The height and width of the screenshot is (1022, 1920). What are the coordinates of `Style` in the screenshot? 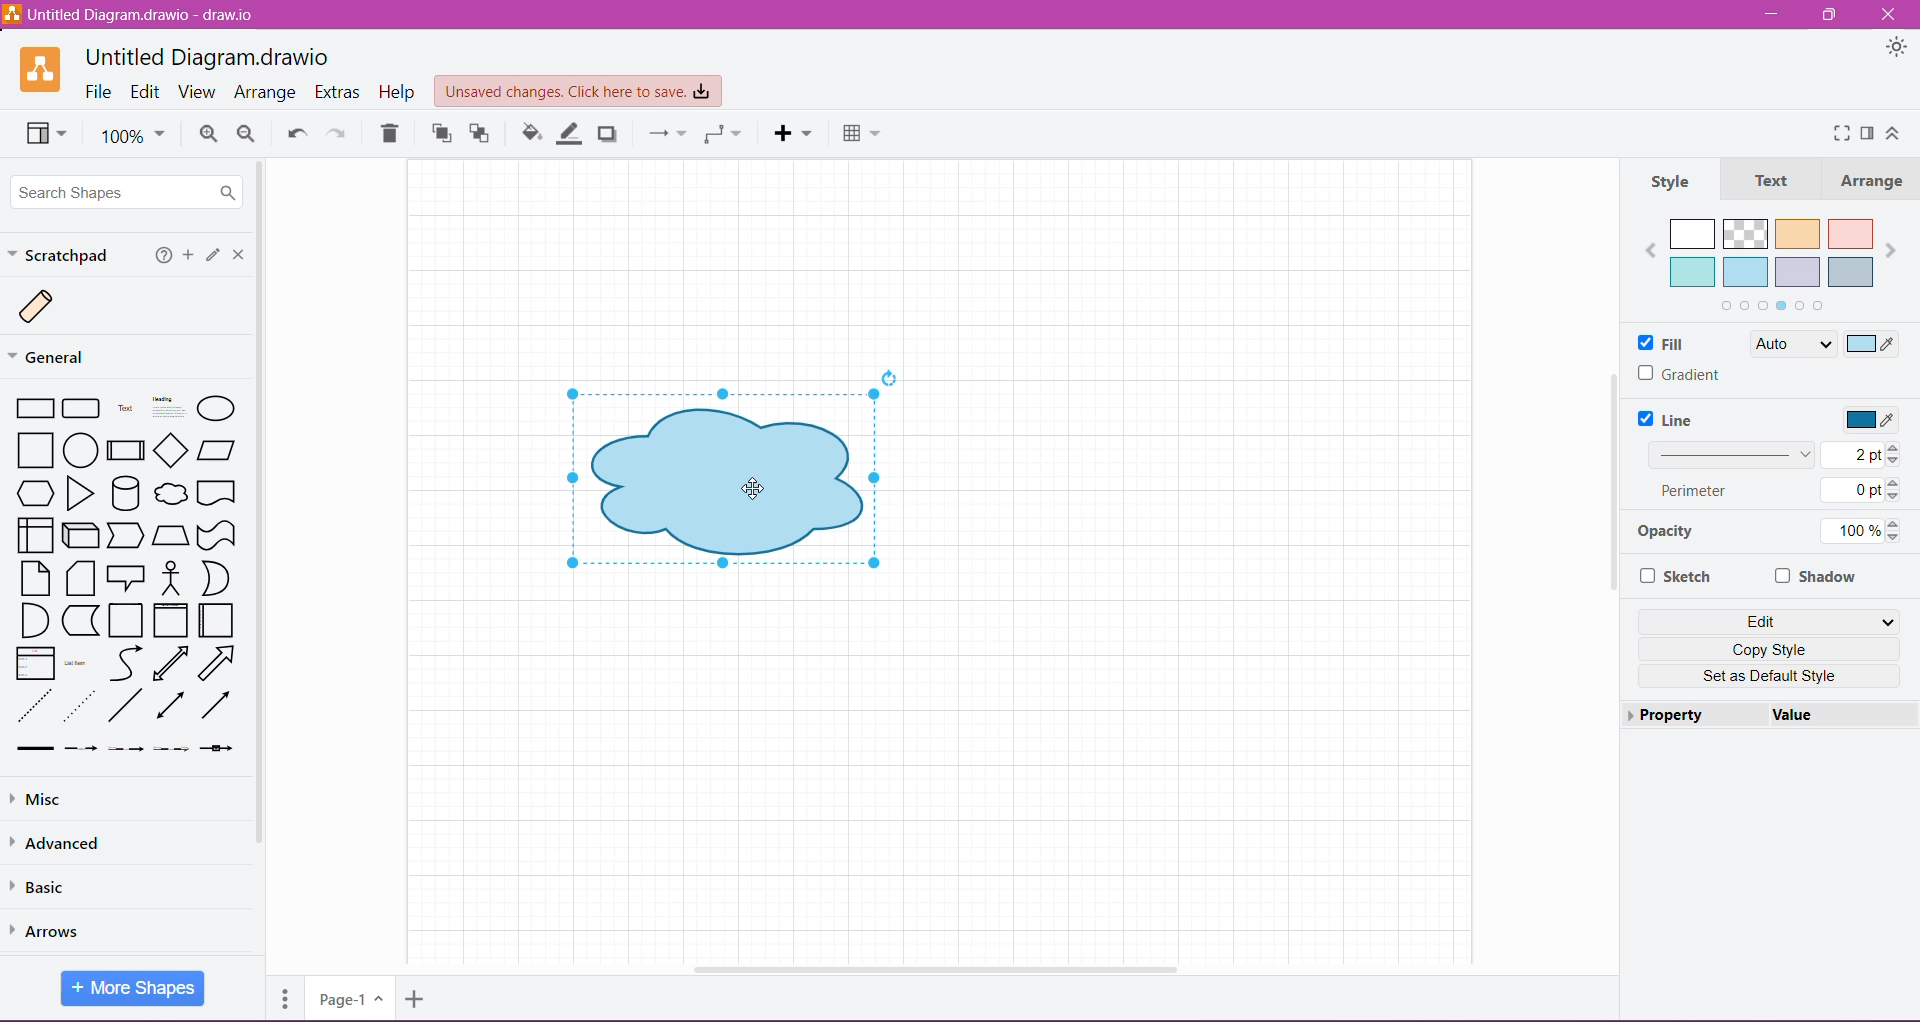 It's located at (1673, 183).